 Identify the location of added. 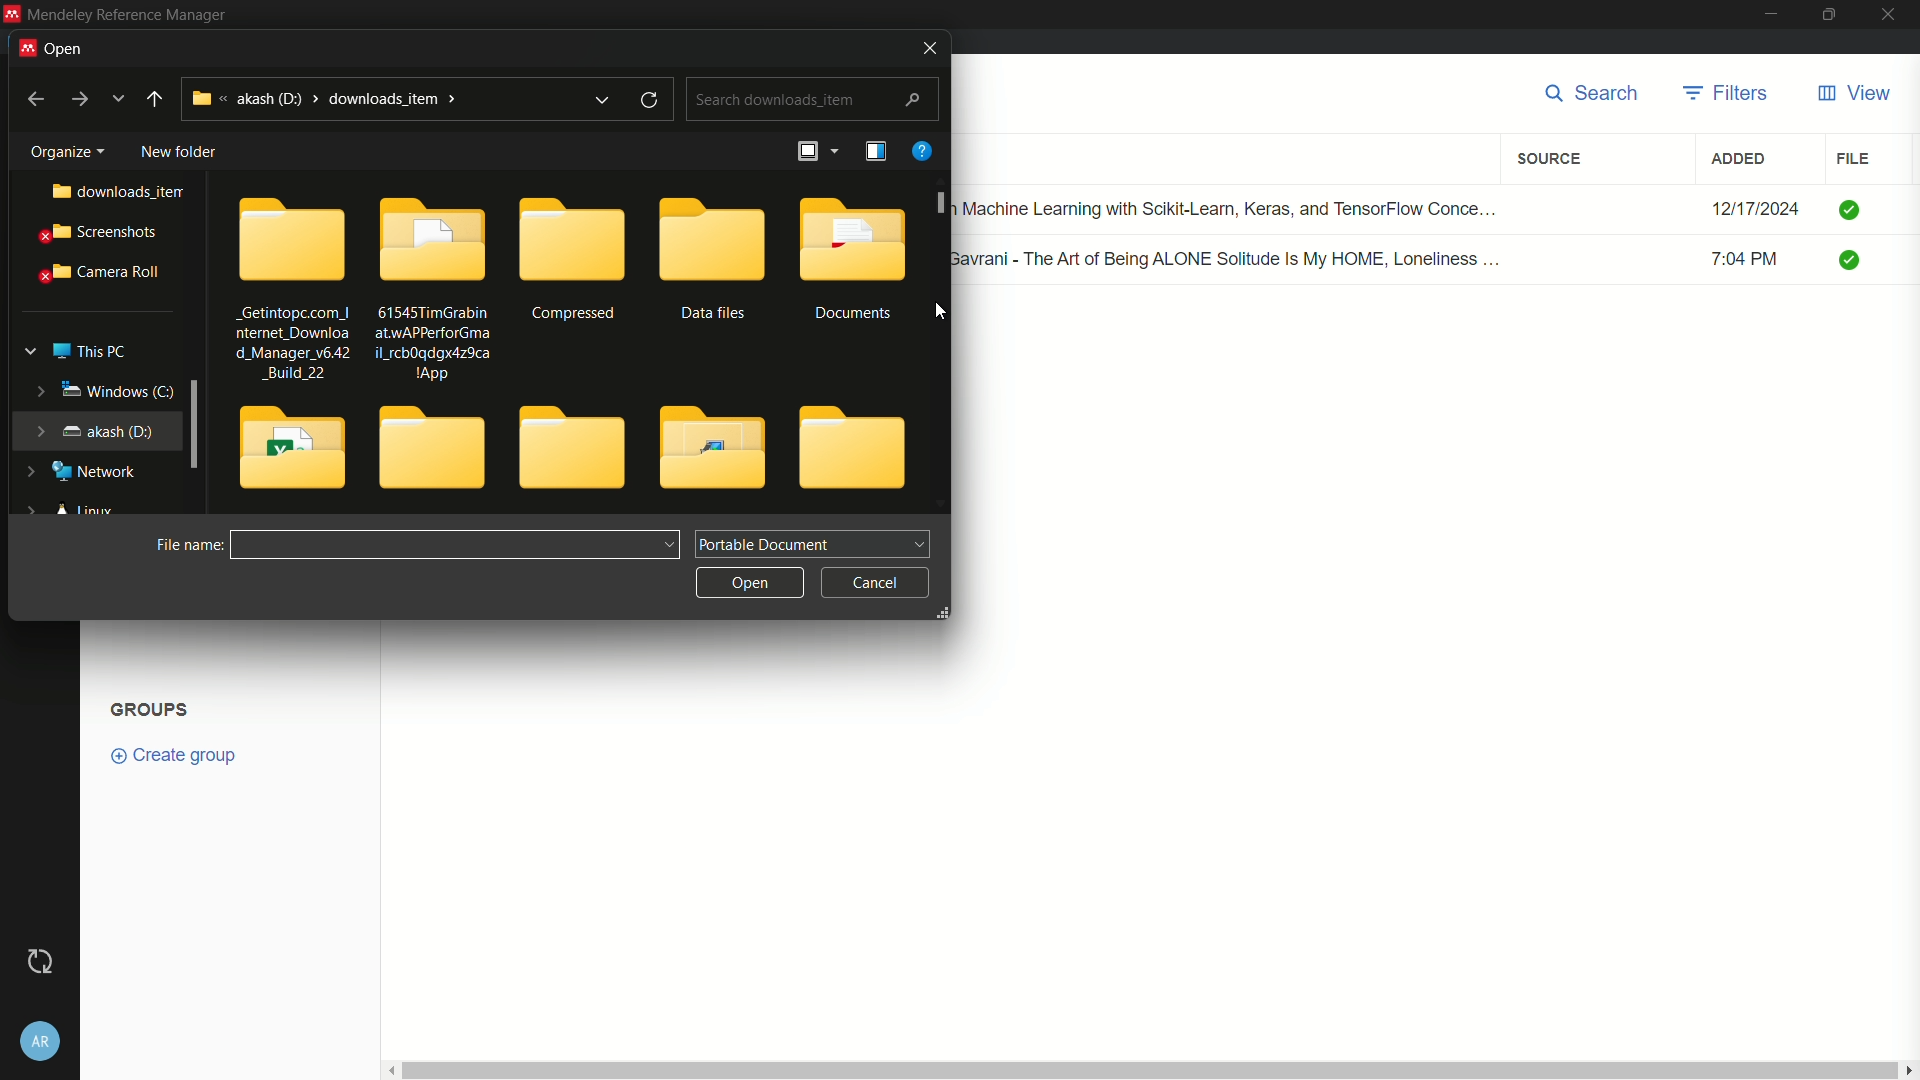
(1739, 159).